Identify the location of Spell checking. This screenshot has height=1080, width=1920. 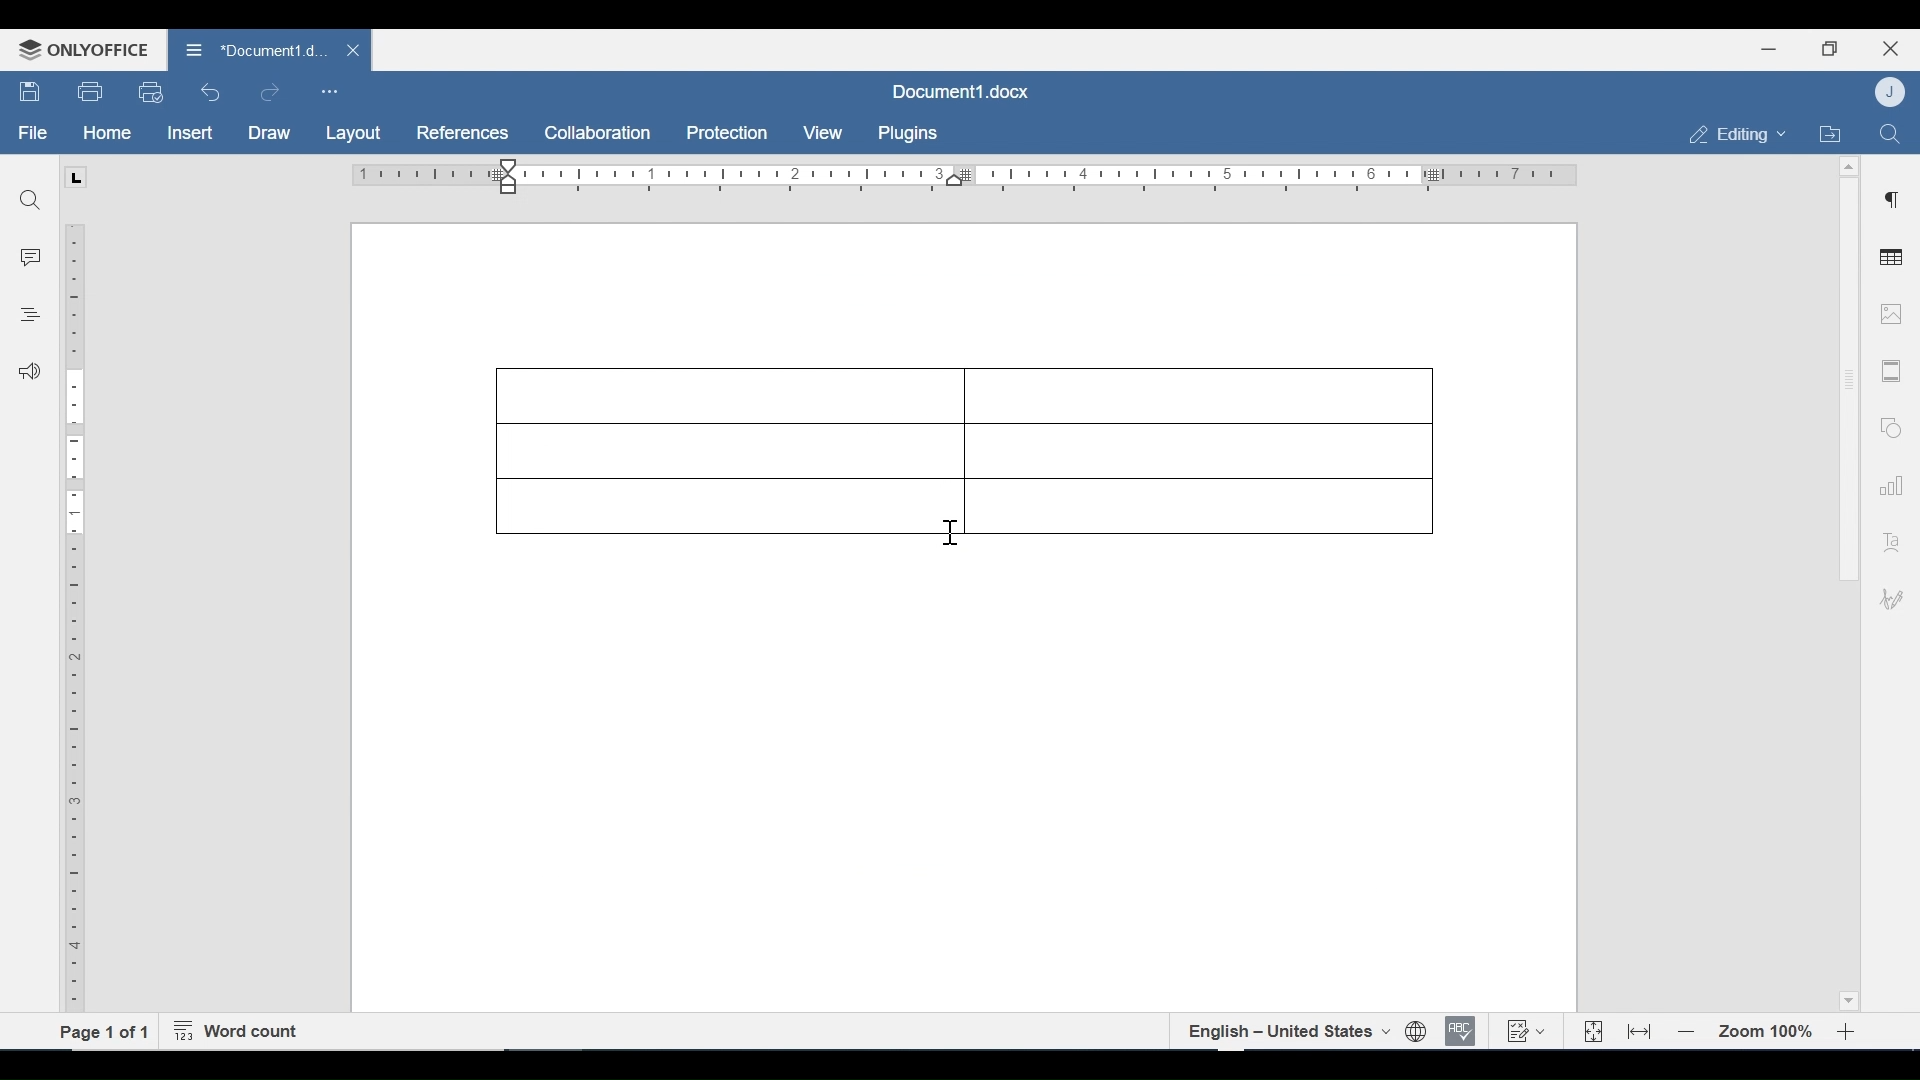
(1461, 1031).